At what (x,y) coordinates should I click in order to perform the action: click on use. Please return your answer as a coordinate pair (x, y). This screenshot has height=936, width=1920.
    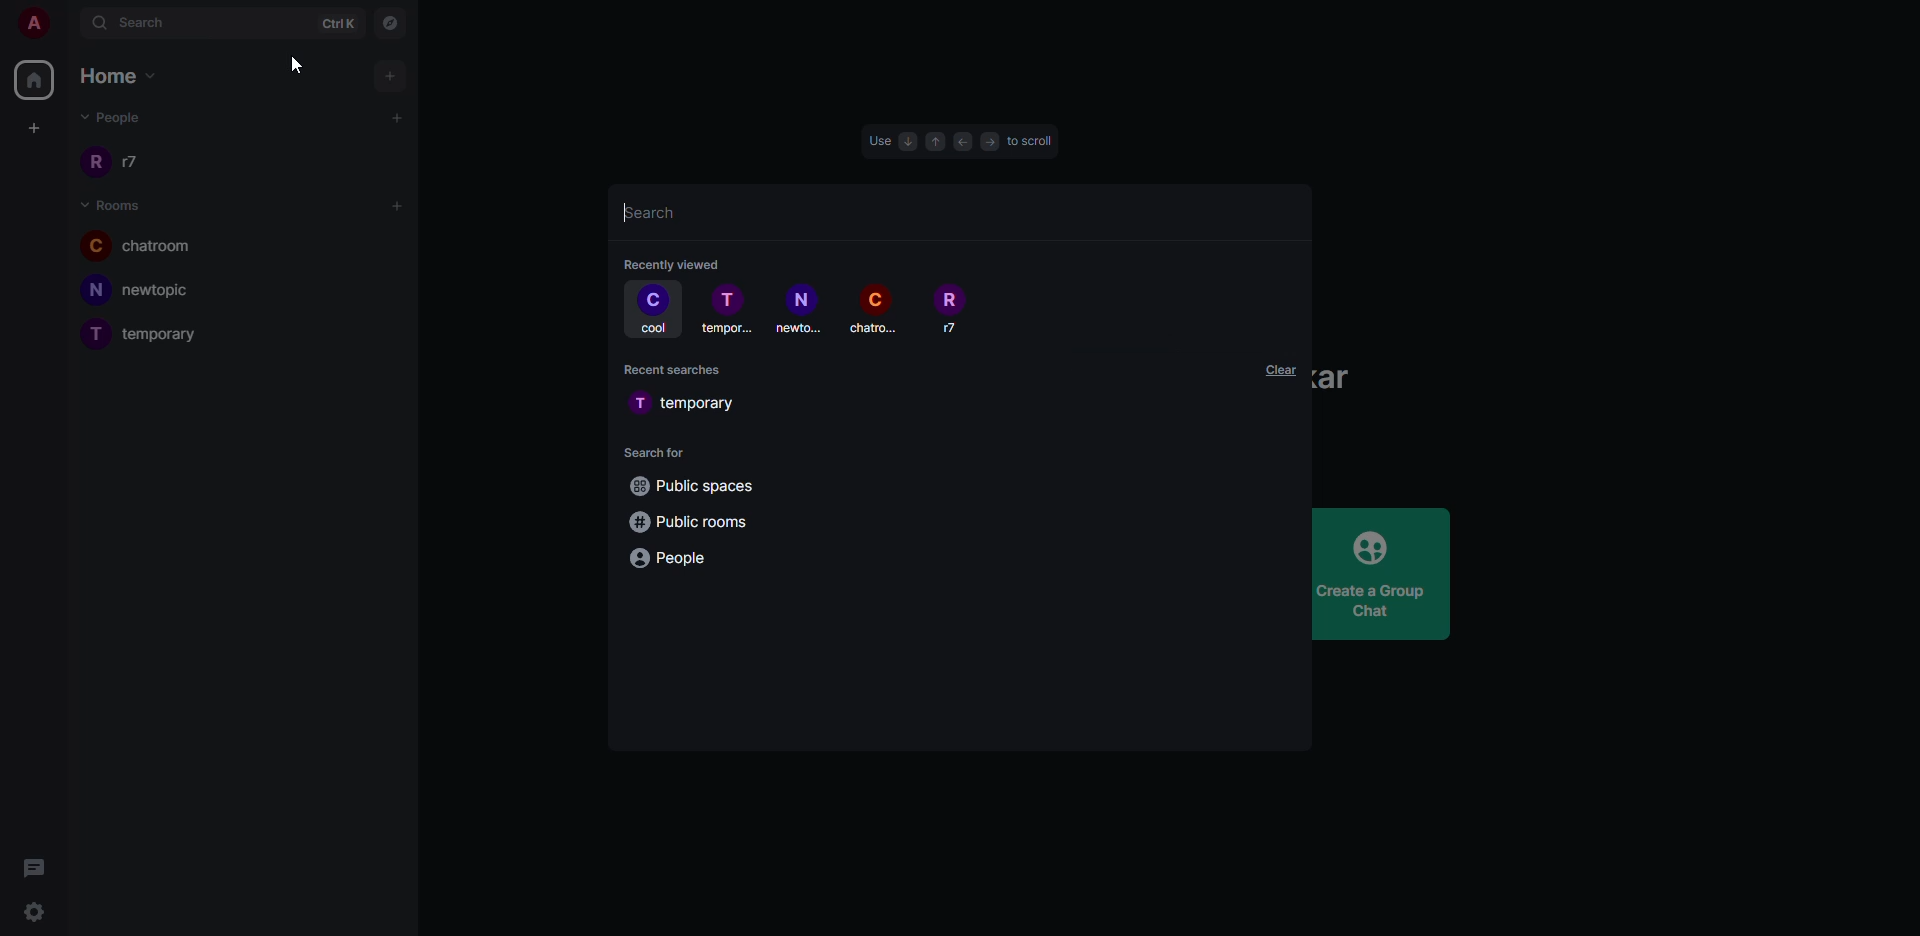
    Looking at the image, I should click on (878, 140).